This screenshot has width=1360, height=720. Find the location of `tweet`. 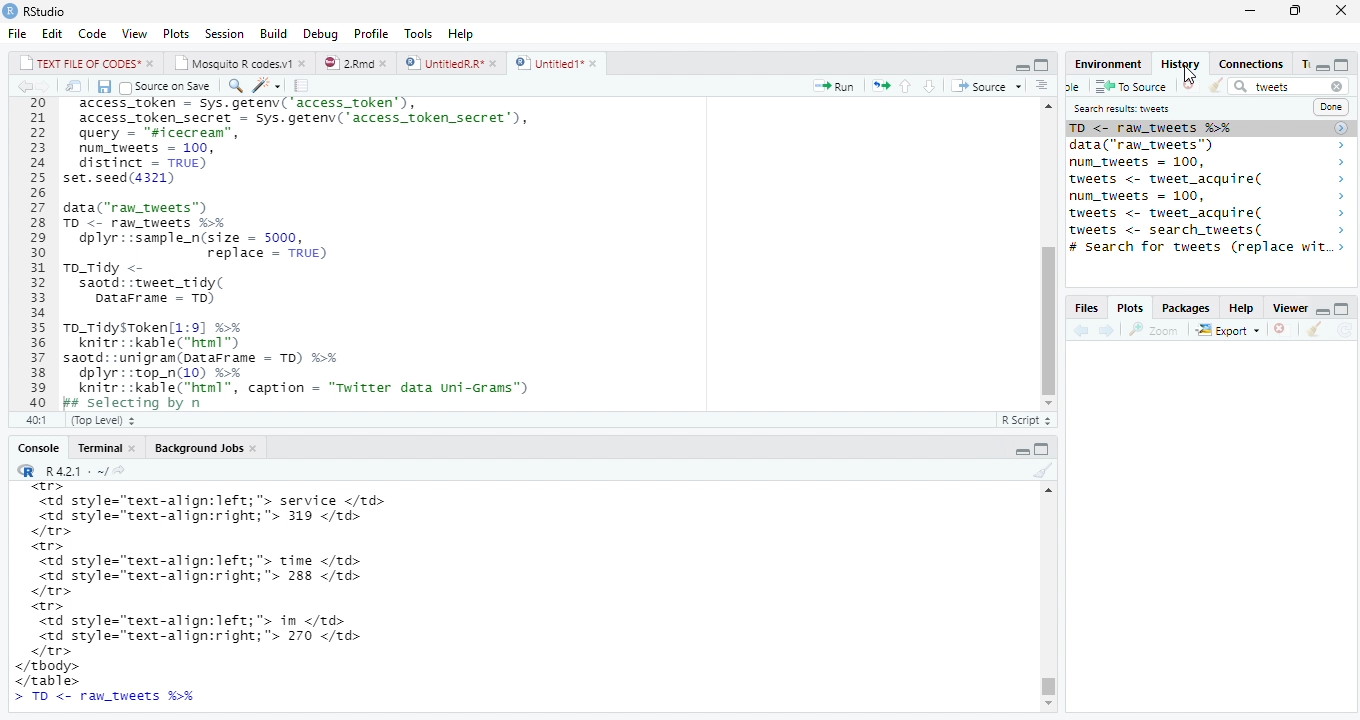

tweet is located at coordinates (1291, 86).